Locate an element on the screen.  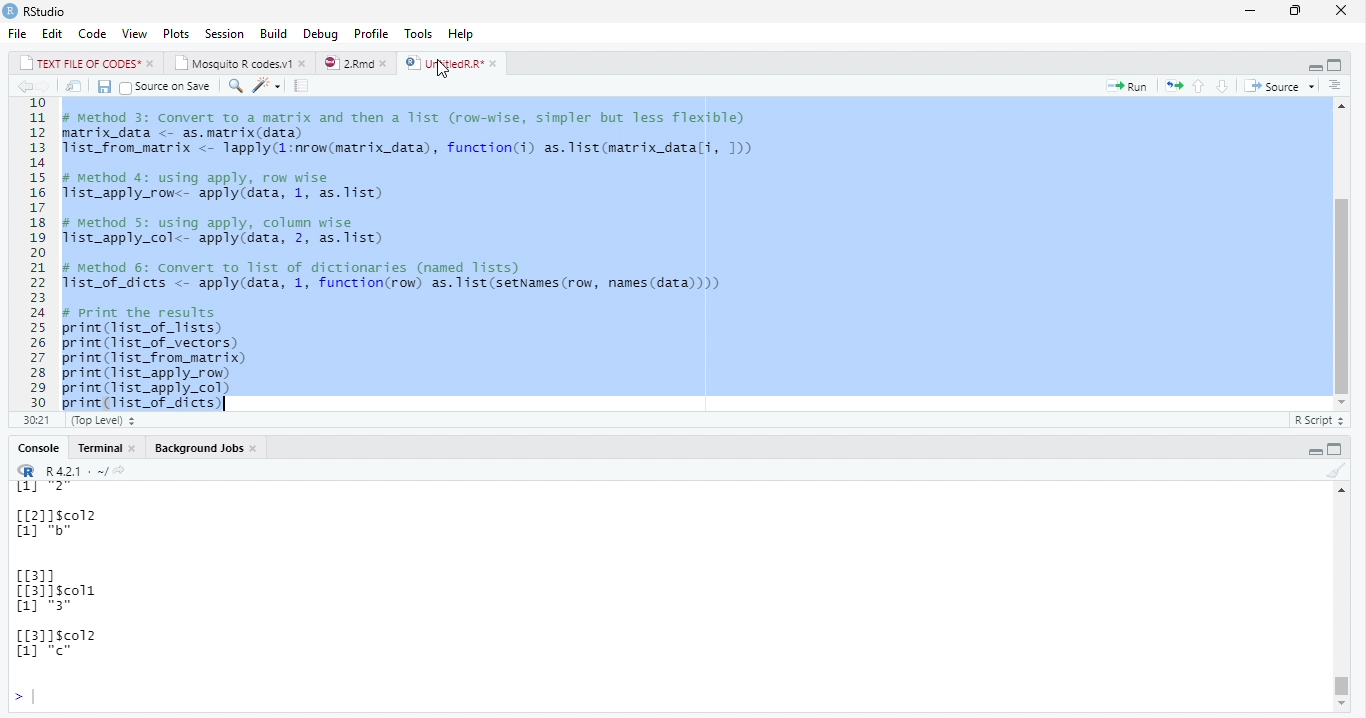
prompt cursor is located at coordinates (12, 698).